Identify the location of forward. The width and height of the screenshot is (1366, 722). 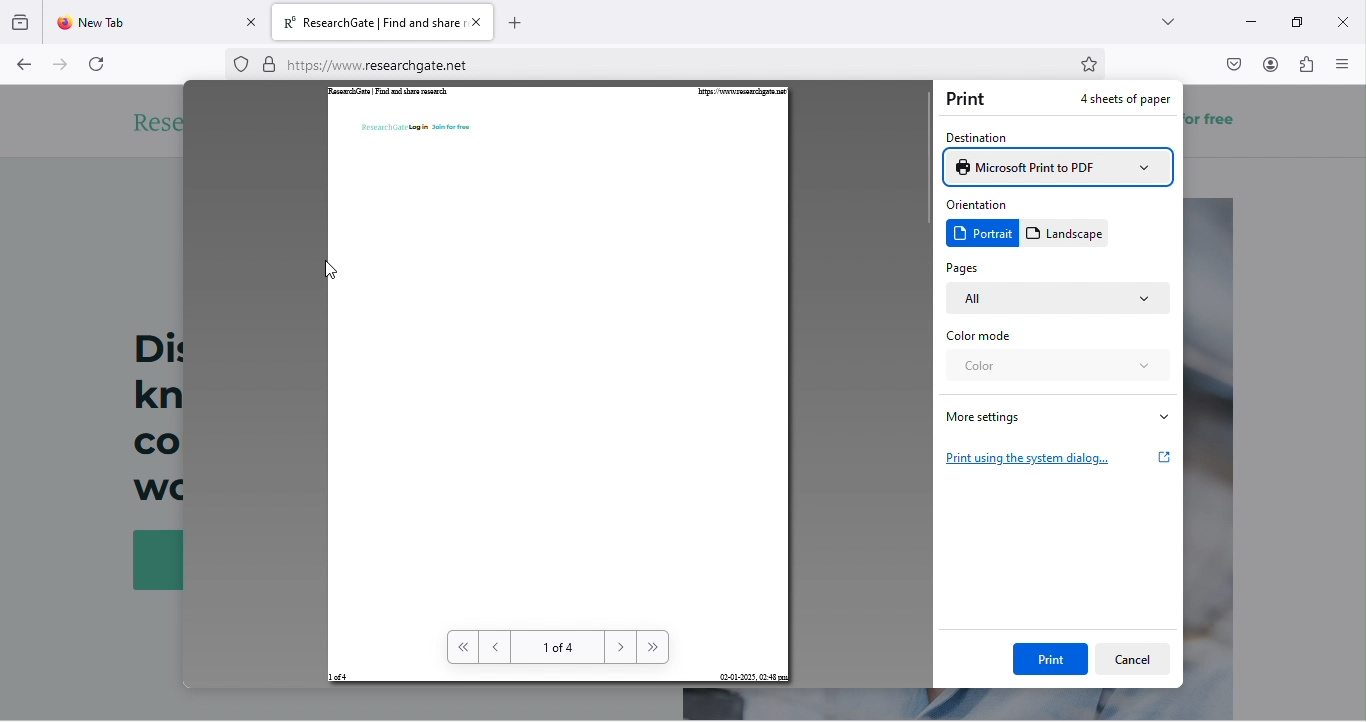
(643, 647).